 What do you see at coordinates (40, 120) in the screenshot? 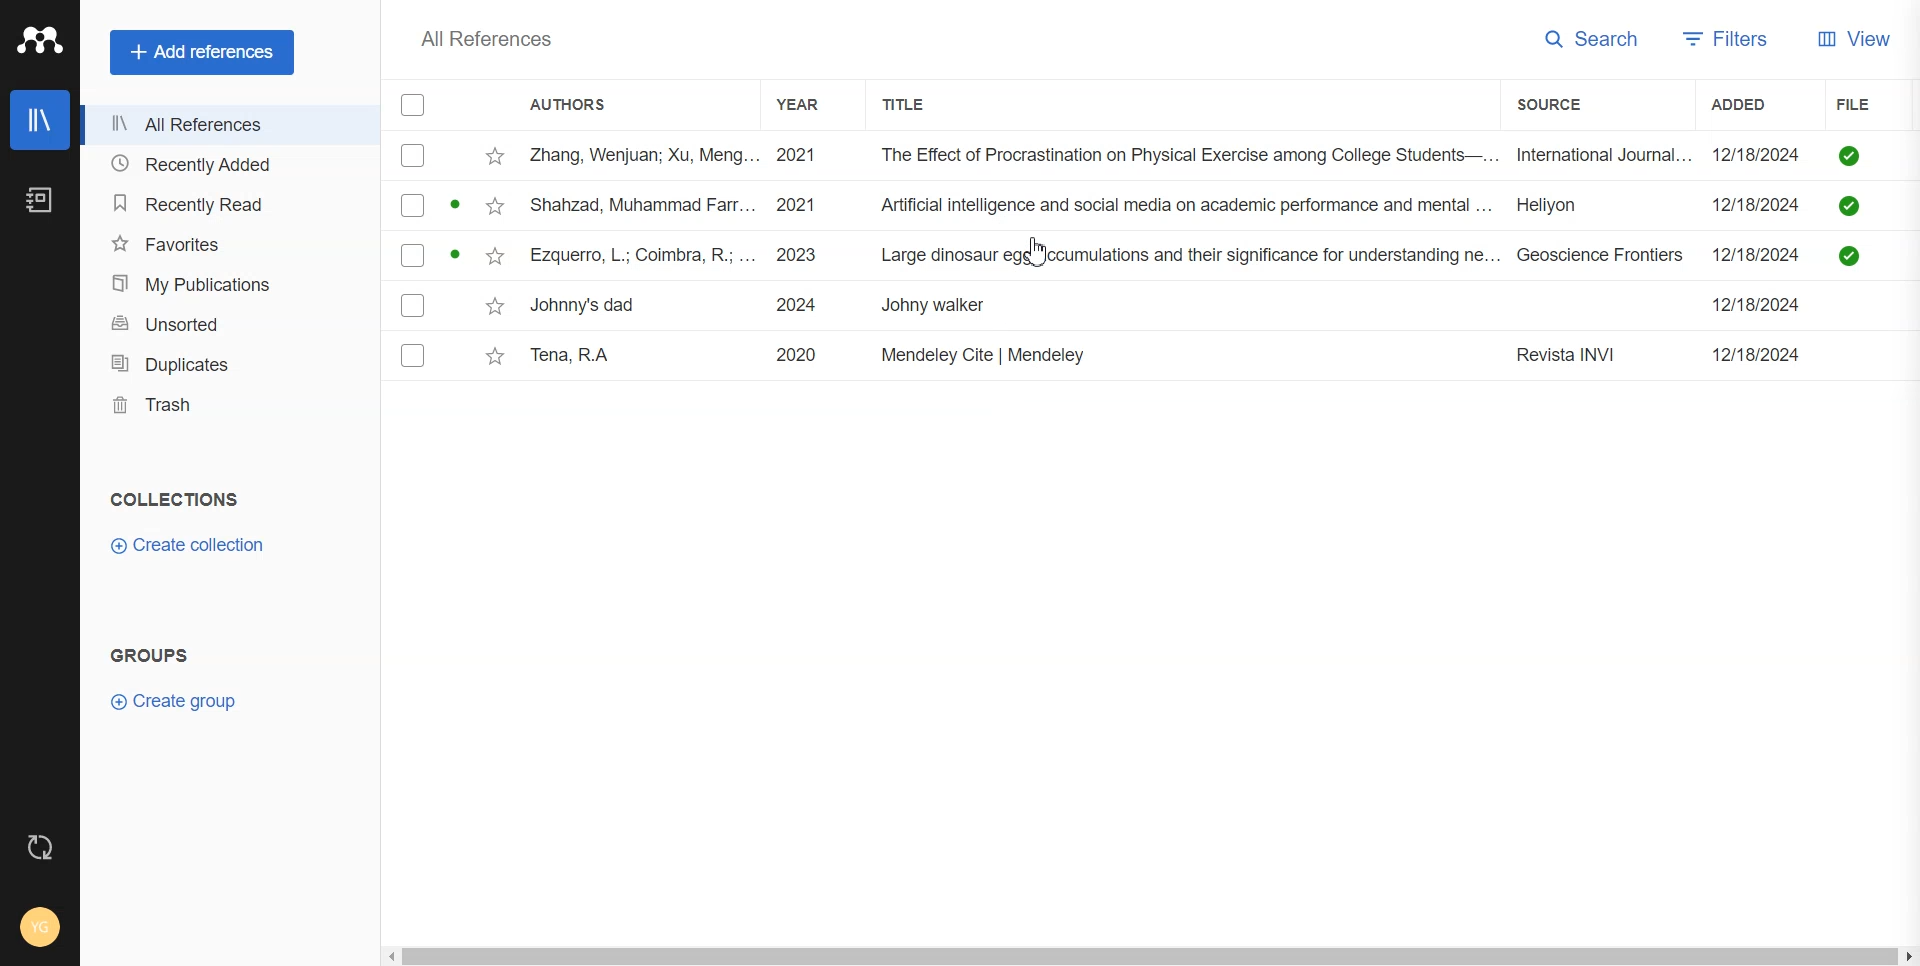
I see `Library ` at bounding box center [40, 120].